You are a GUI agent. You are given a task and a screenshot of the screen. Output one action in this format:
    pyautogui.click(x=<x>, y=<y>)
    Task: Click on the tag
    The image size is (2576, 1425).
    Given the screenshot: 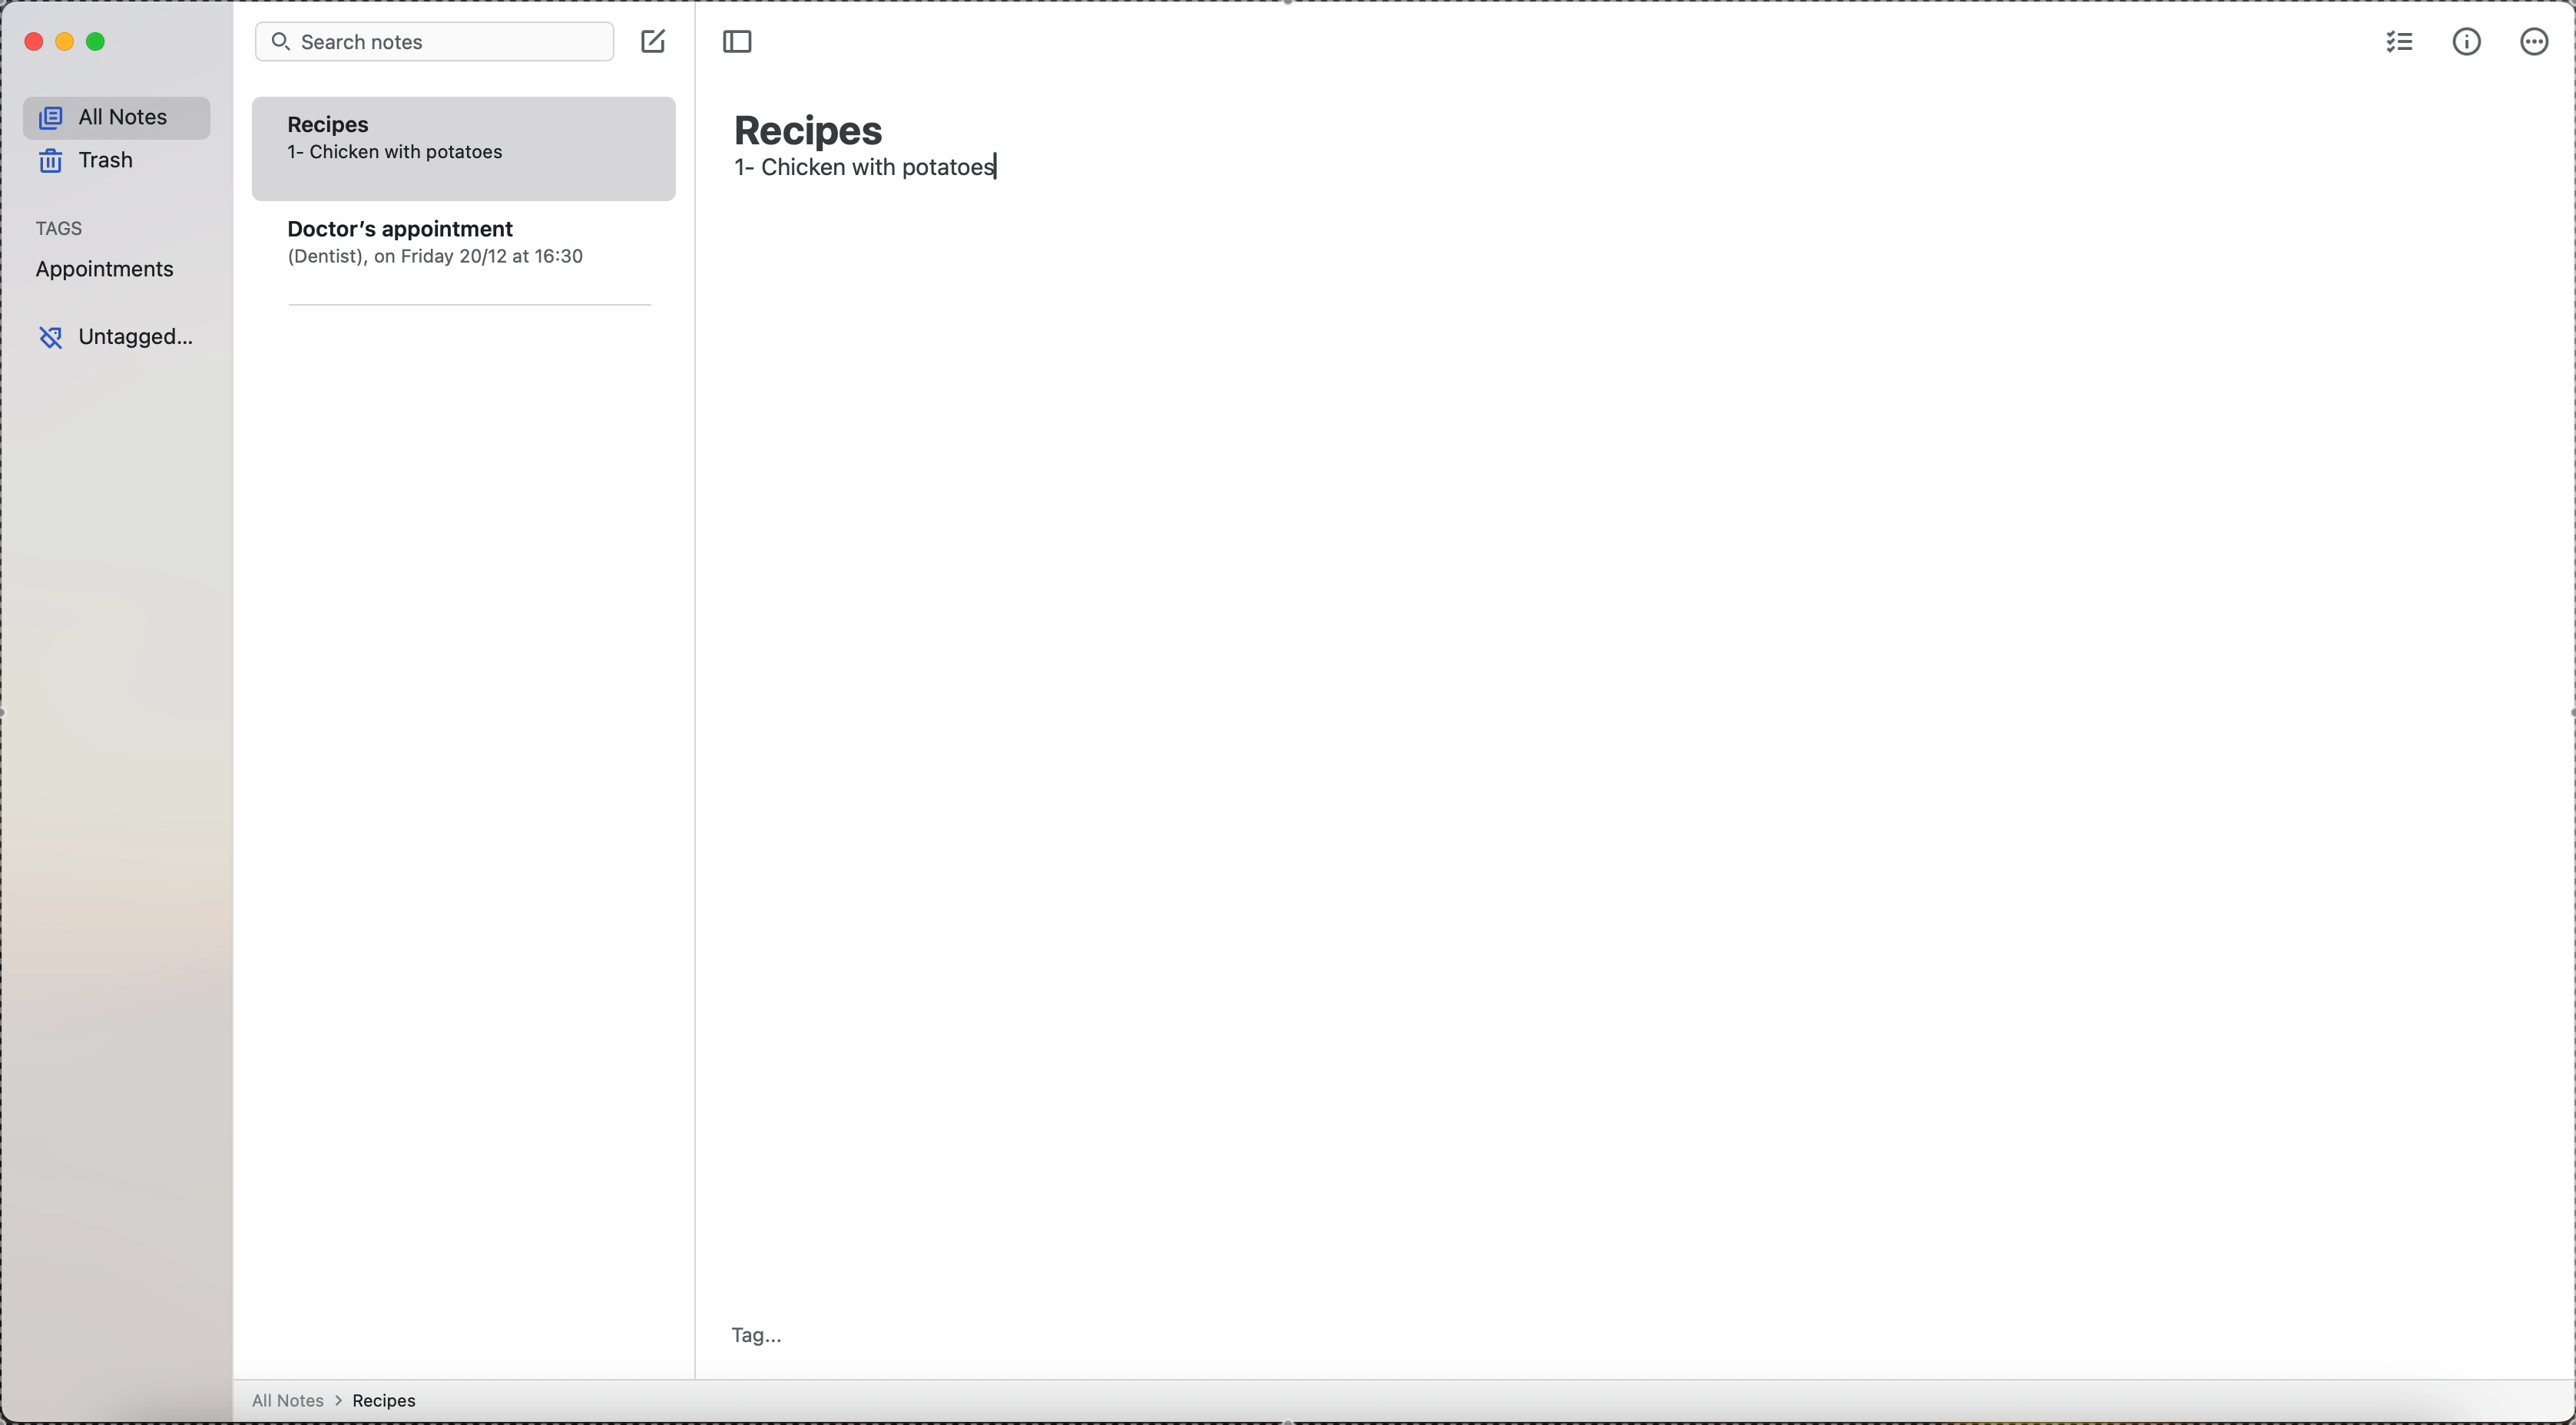 What is the action you would take?
    pyautogui.click(x=766, y=1335)
    